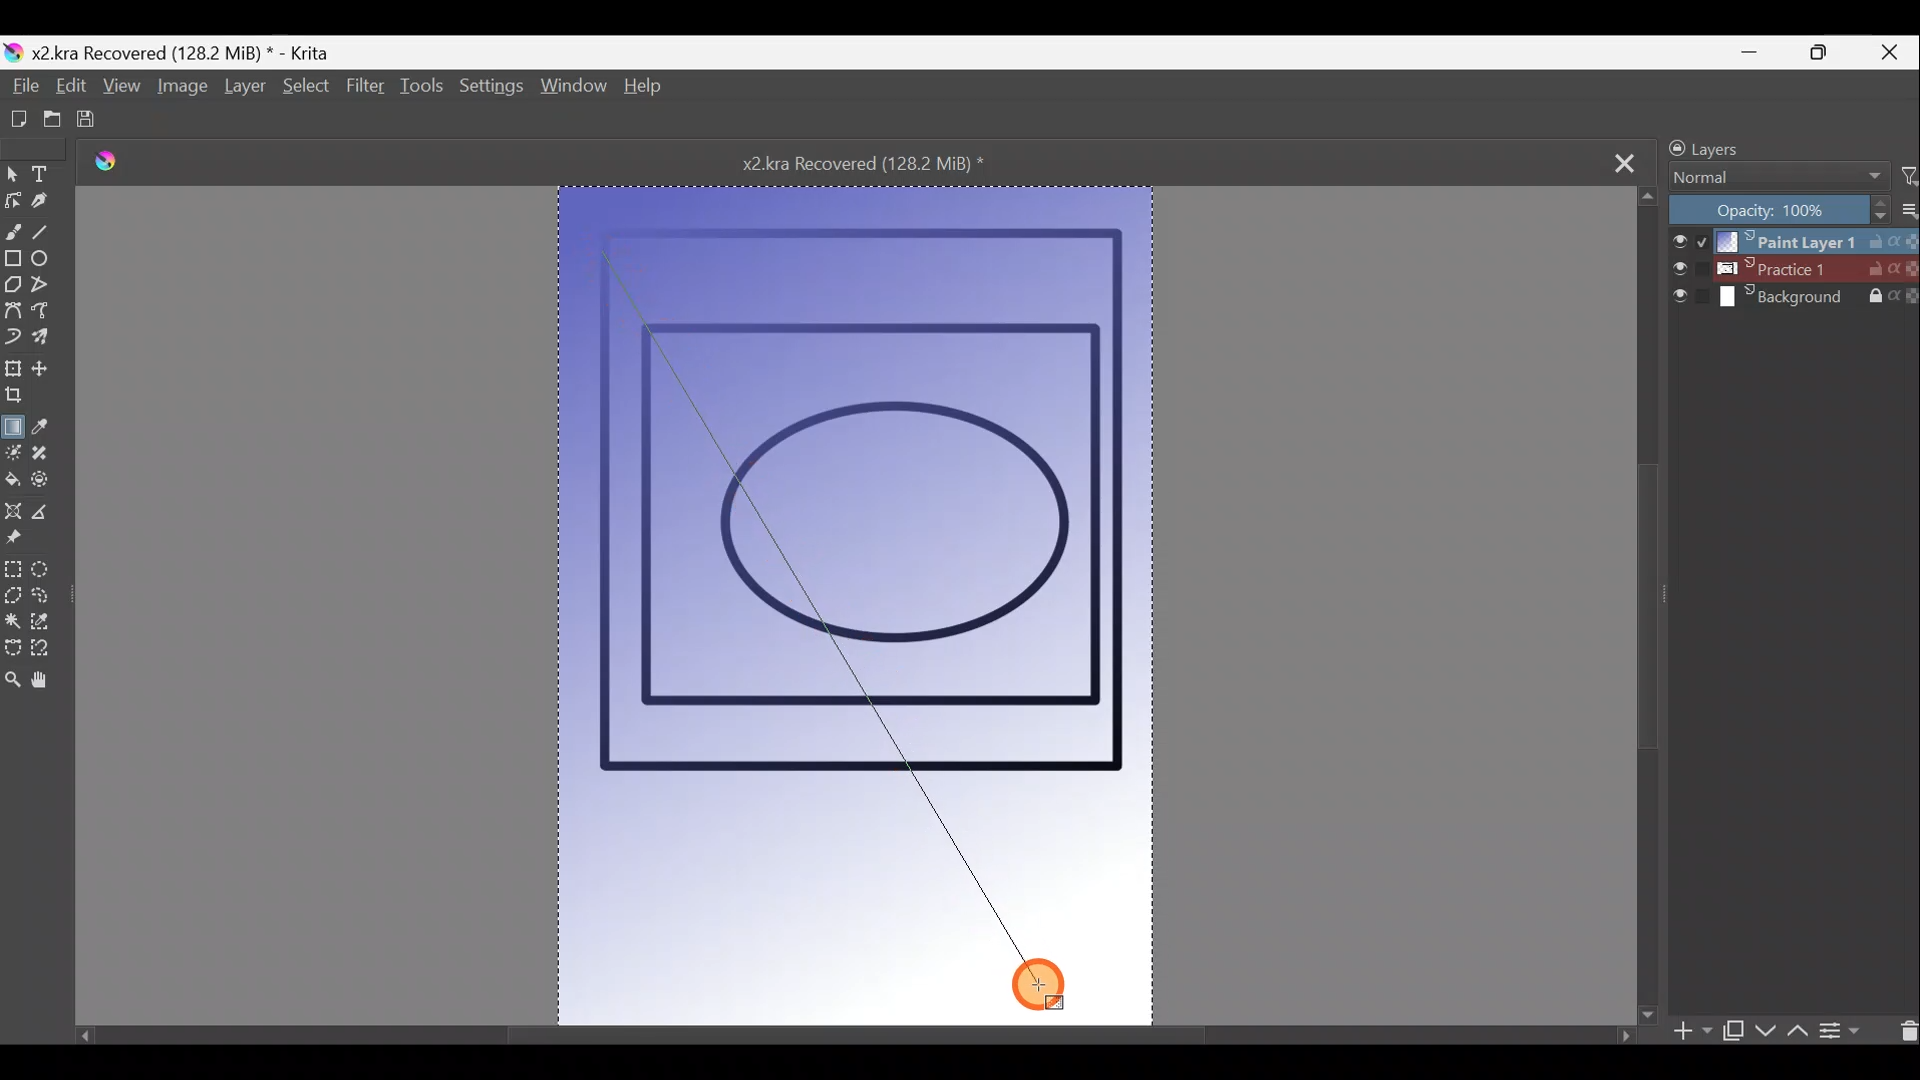  Describe the element at coordinates (1792, 209) in the screenshot. I see `Opacity level` at that location.